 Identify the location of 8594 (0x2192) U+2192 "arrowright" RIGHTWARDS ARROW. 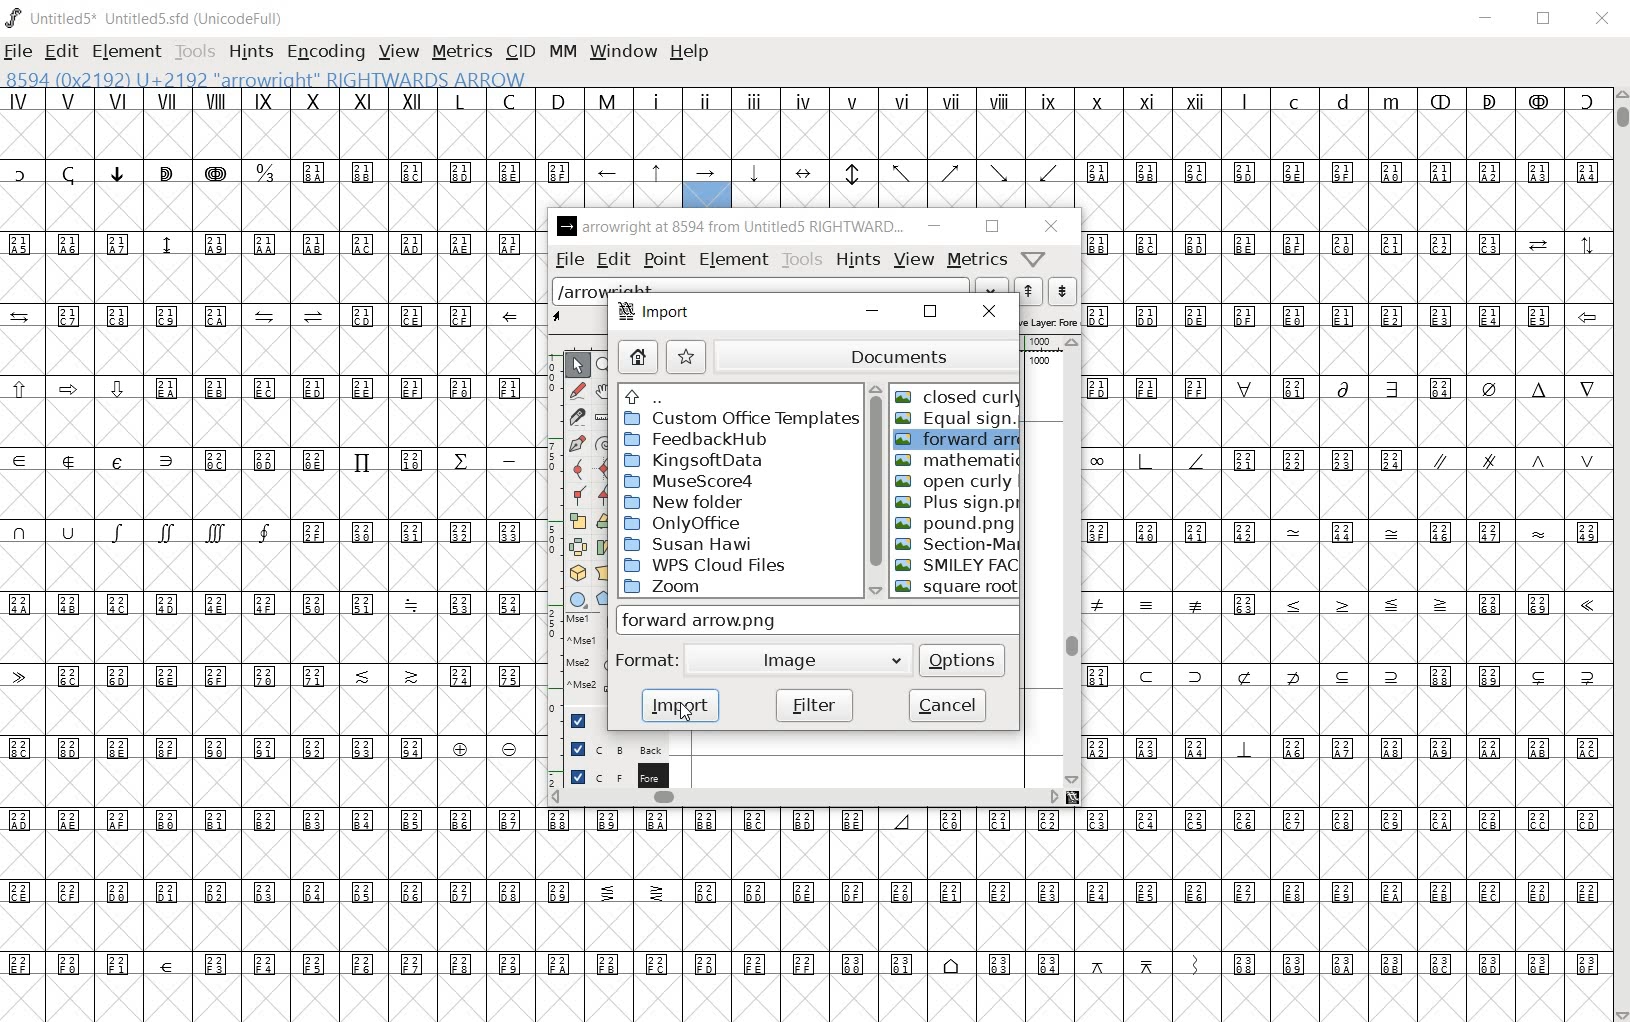
(707, 185).